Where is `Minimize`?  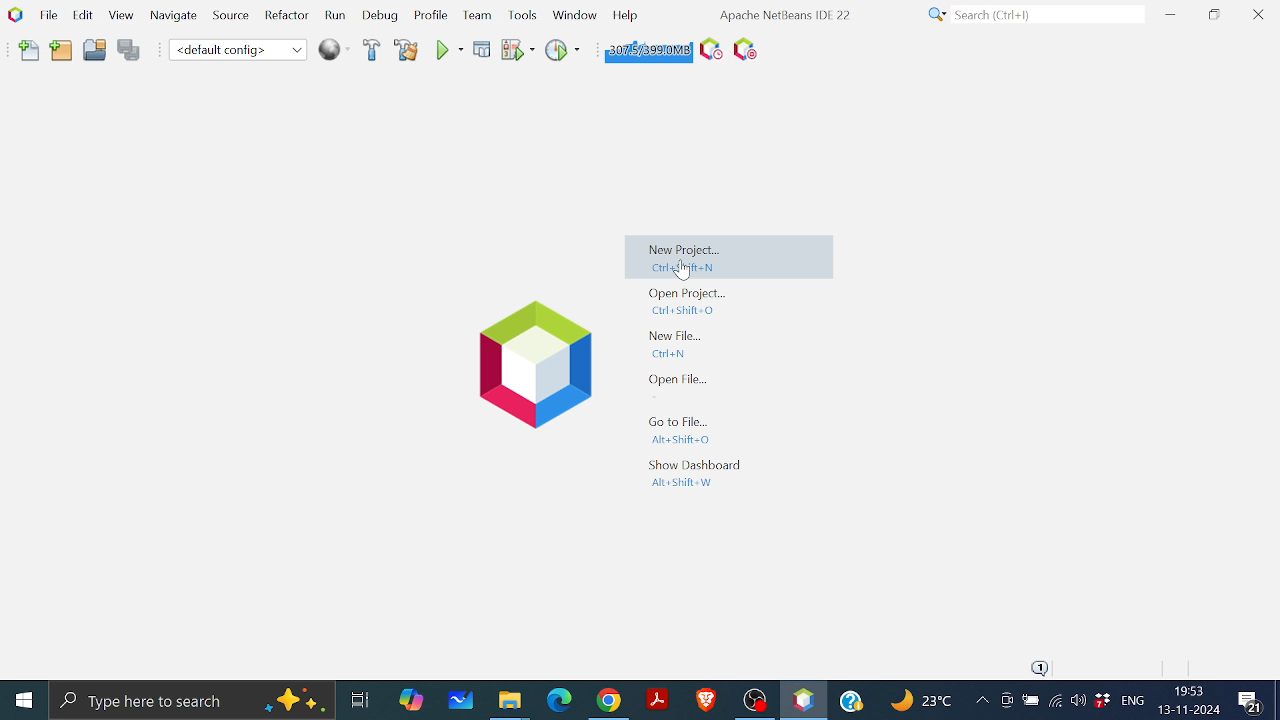 Minimize is located at coordinates (1170, 14).